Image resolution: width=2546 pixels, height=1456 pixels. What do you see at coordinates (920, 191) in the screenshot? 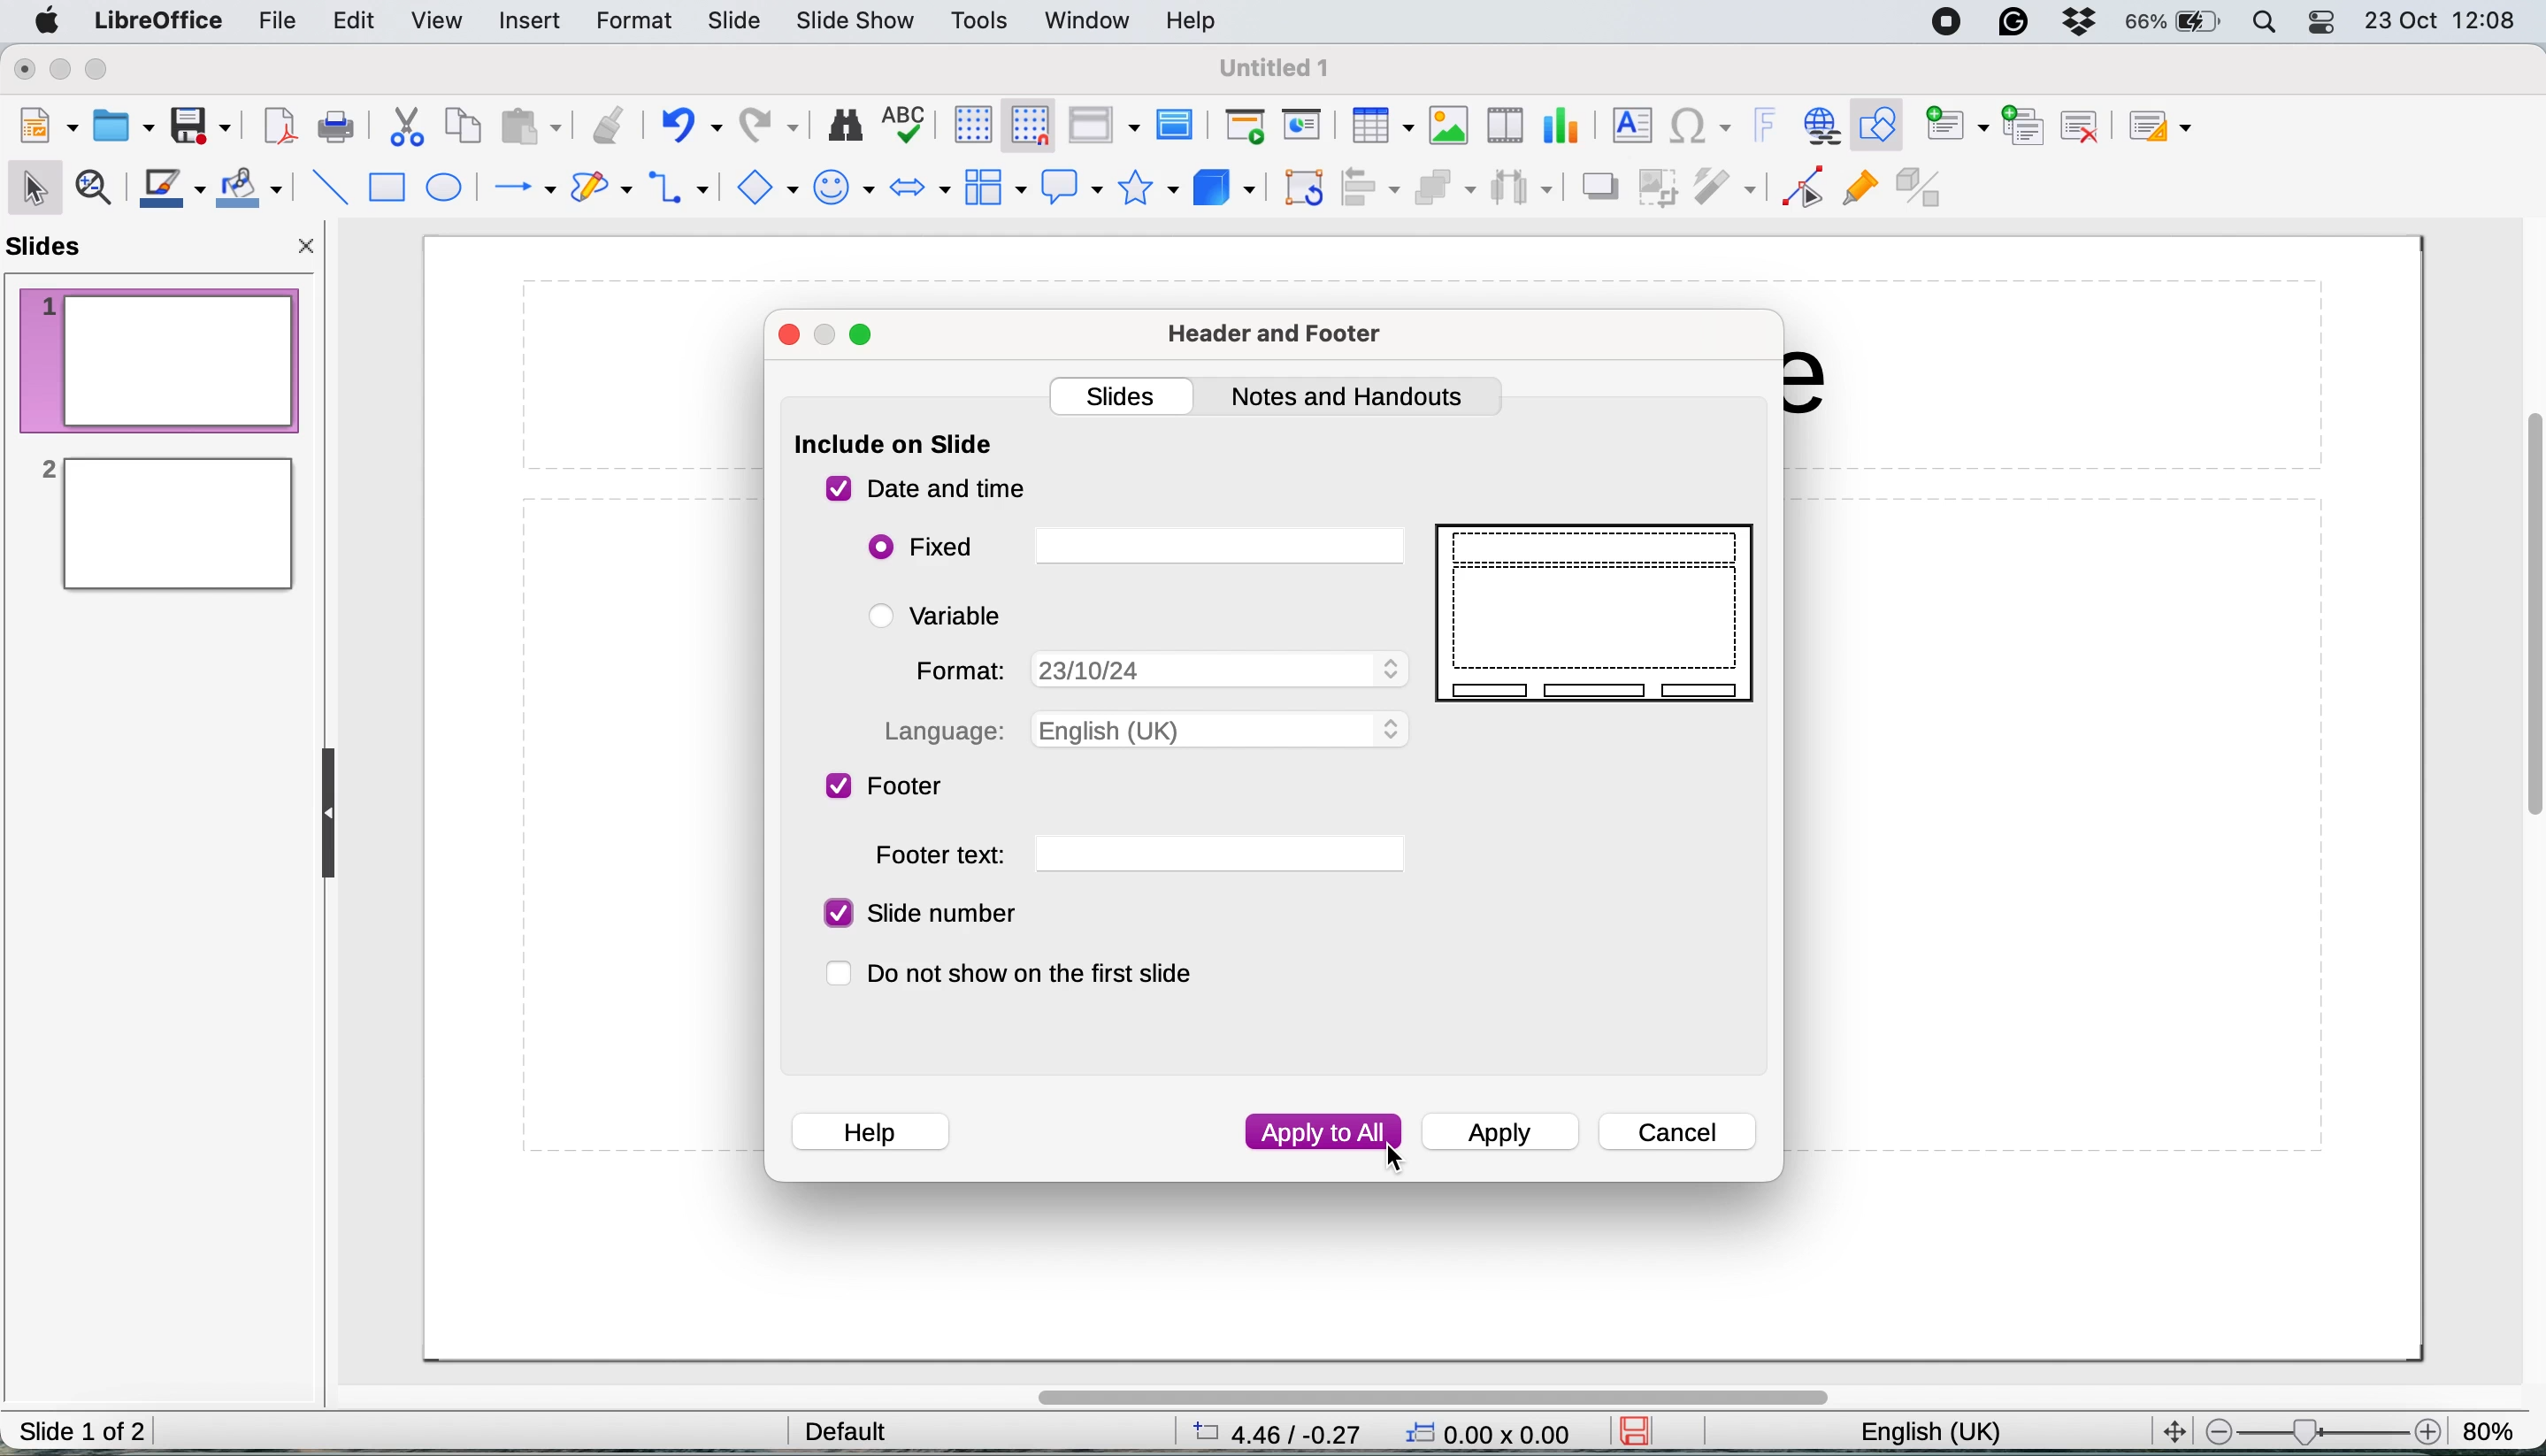
I see `block arrows` at bounding box center [920, 191].